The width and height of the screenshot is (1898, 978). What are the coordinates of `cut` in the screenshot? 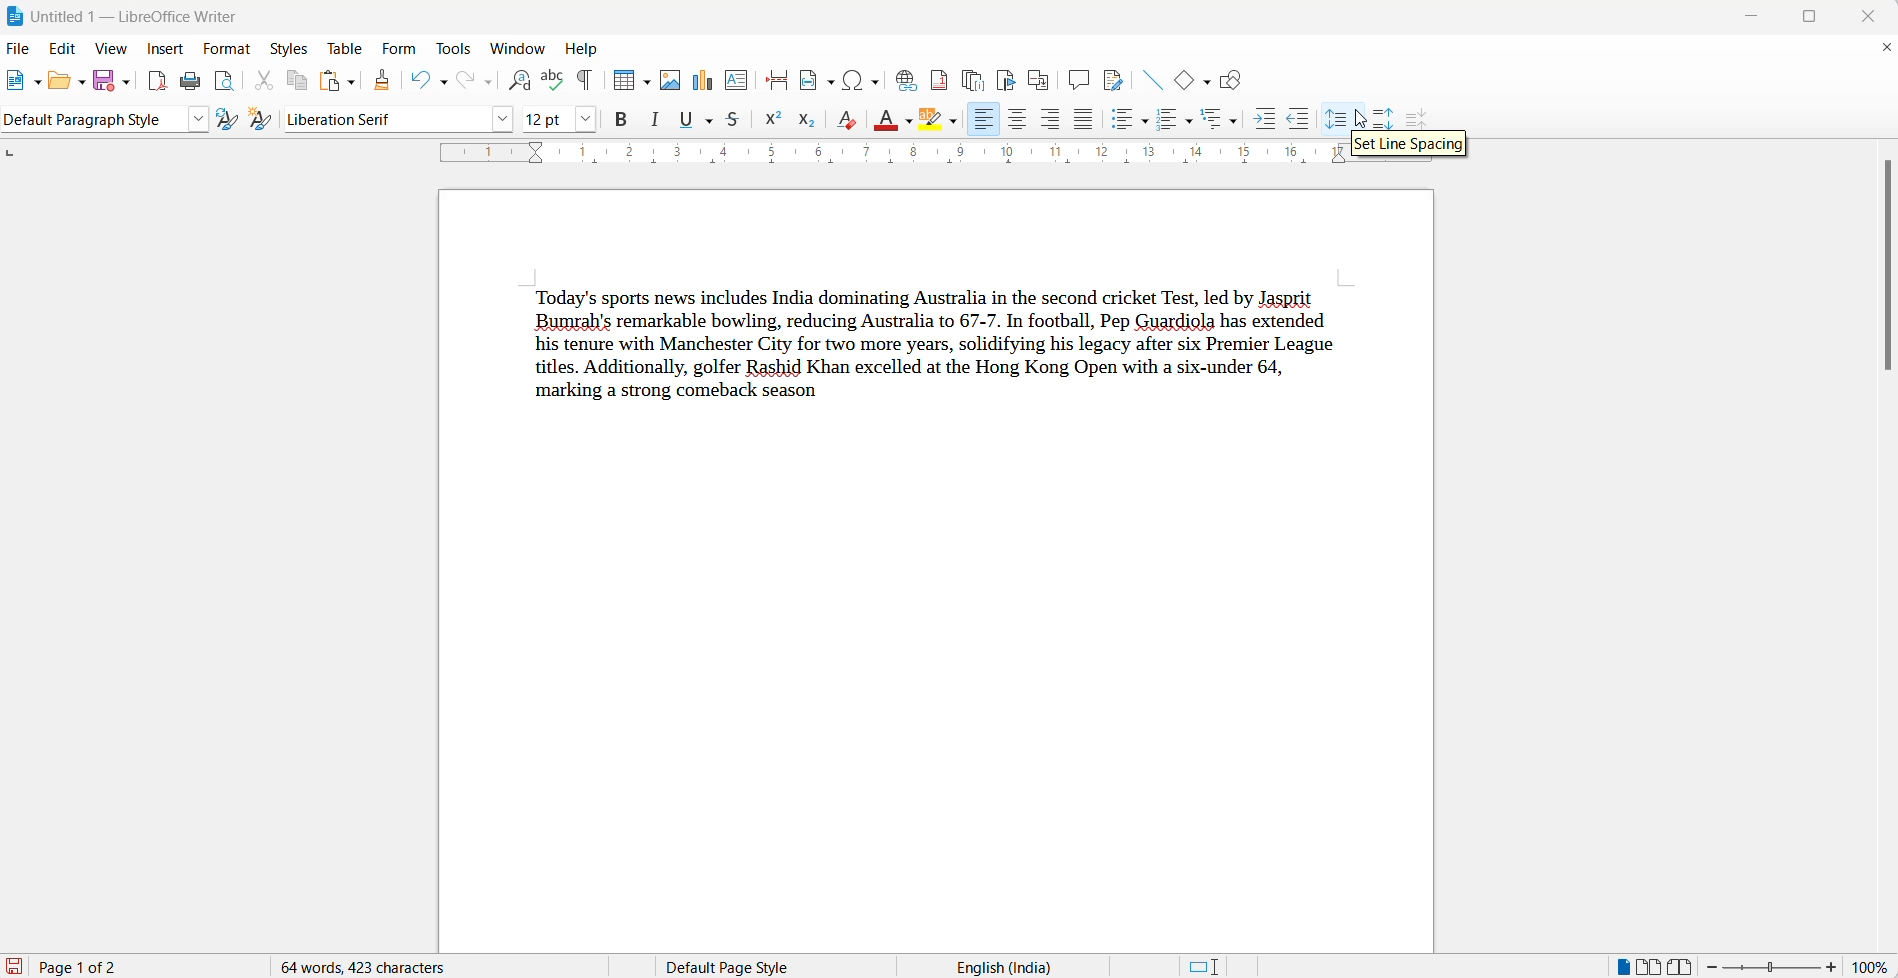 It's located at (265, 80).